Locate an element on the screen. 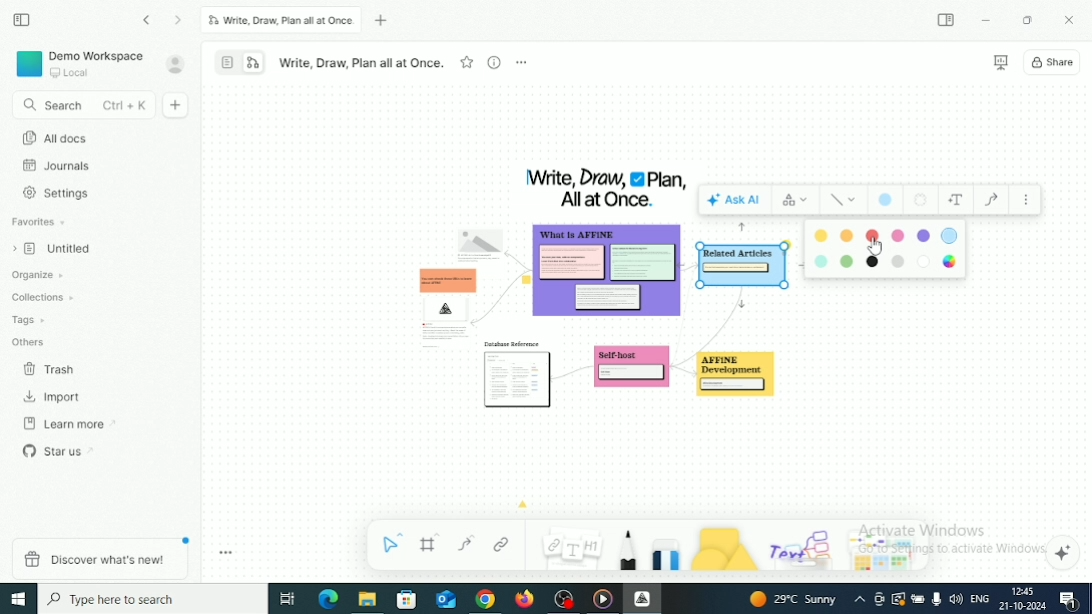  Sticky notes is located at coordinates (442, 302).